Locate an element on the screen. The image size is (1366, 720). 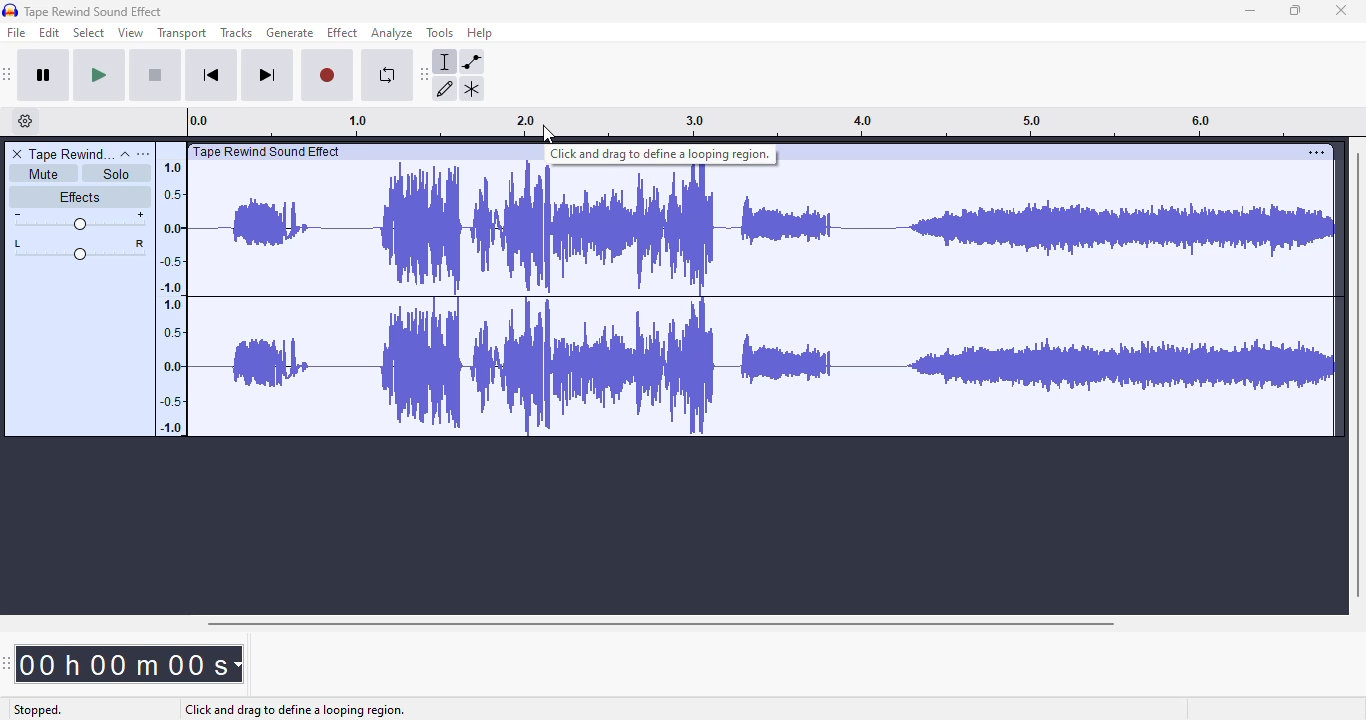
effects is located at coordinates (79, 199).